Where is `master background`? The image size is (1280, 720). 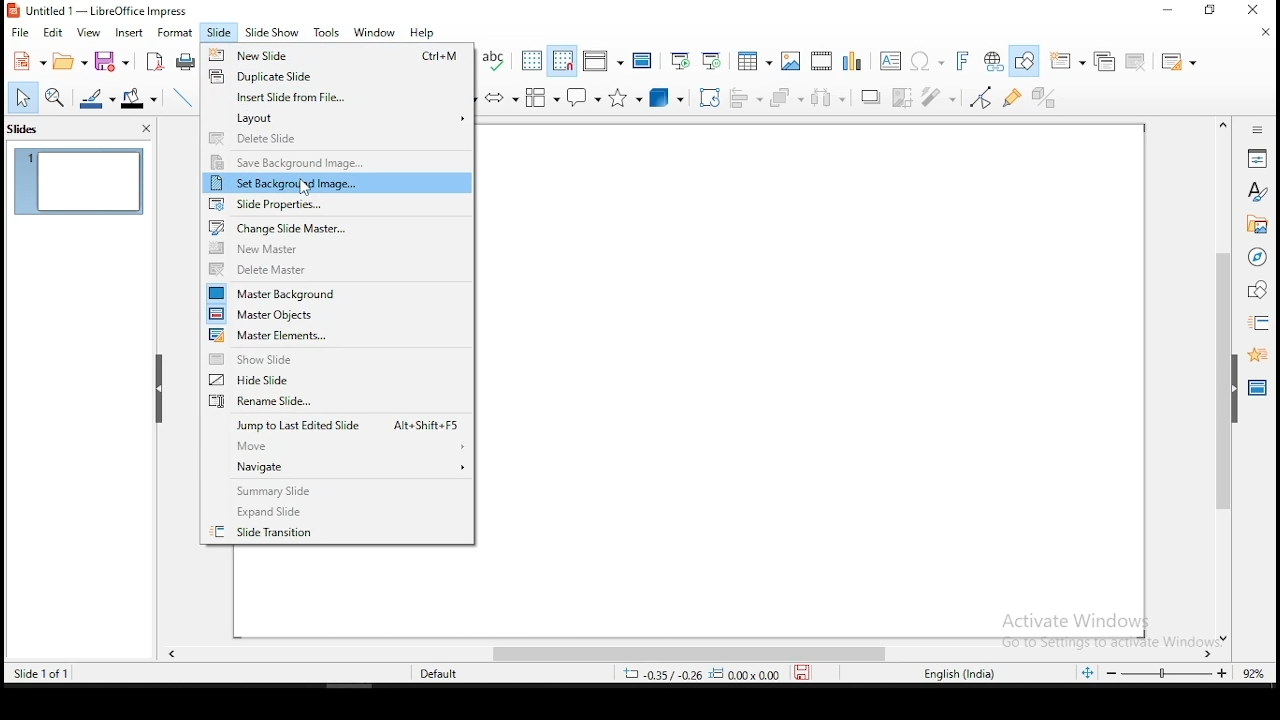
master background is located at coordinates (336, 293).